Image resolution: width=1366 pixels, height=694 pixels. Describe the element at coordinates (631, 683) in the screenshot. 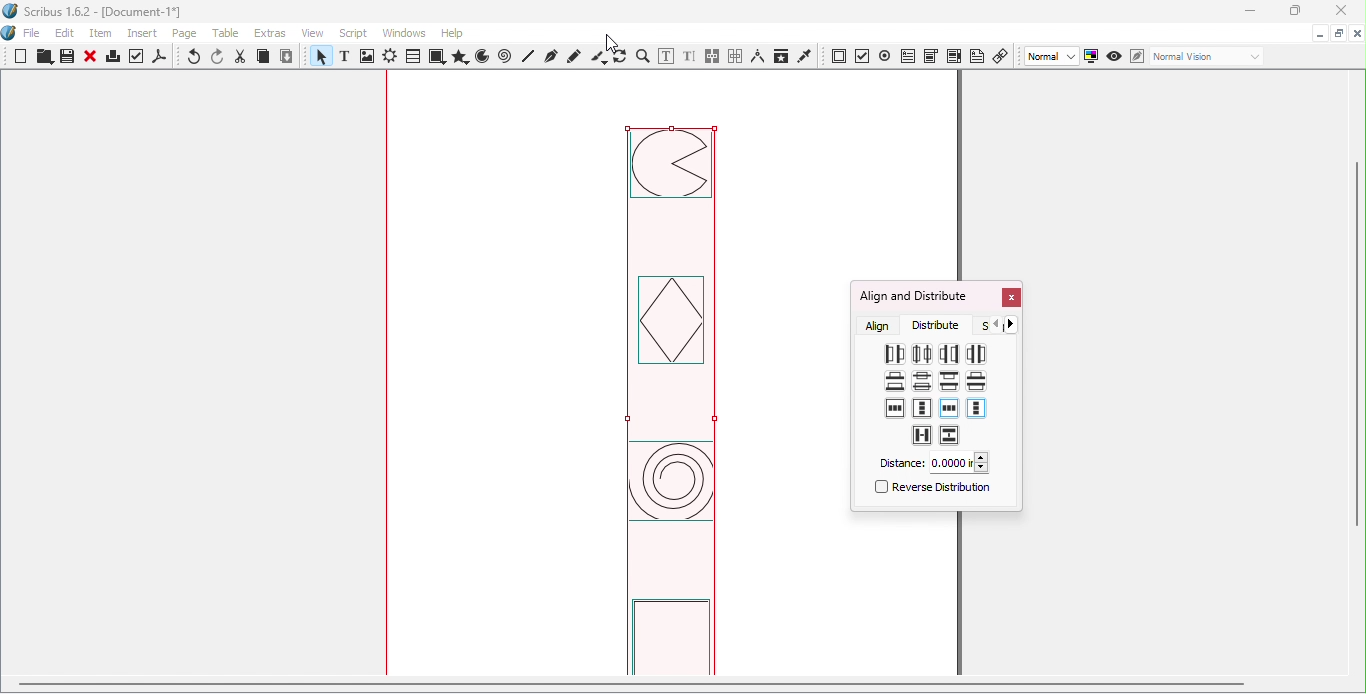

I see `scroll bar` at that location.